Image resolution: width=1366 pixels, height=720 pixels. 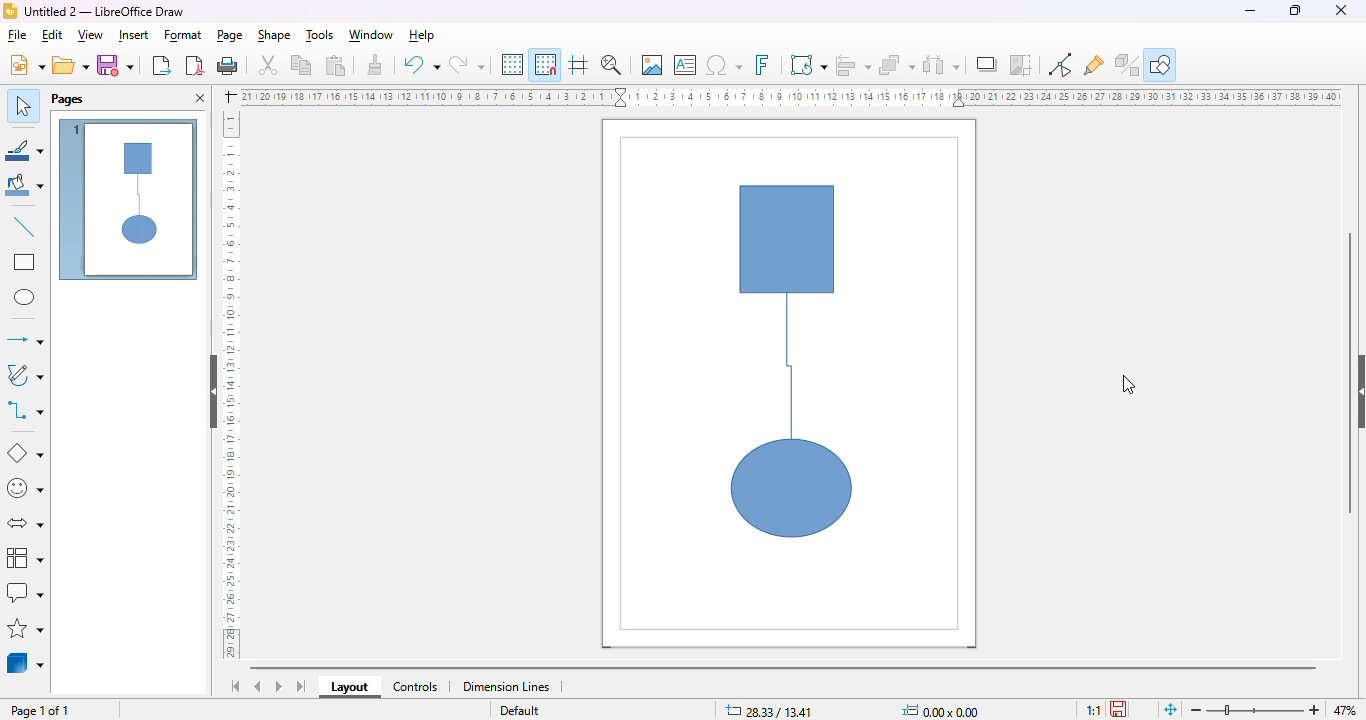 What do you see at coordinates (26, 409) in the screenshot?
I see `connectors` at bounding box center [26, 409].